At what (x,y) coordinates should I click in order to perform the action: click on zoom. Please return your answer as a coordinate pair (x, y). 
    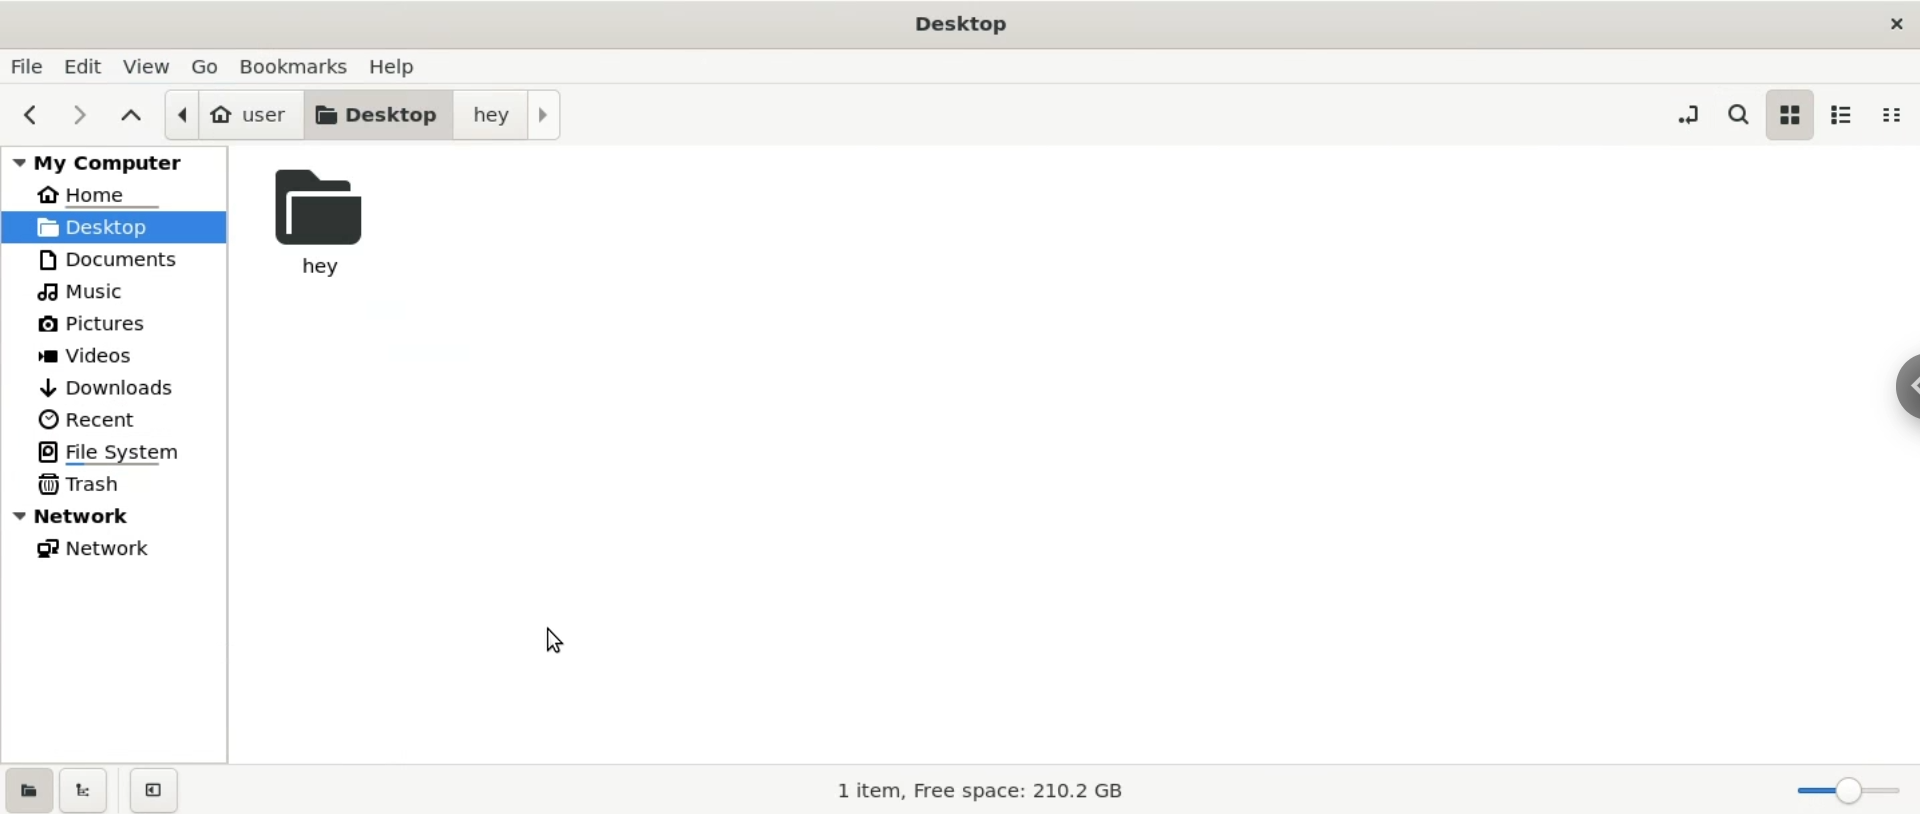
    Looking at the image, I should click on (1851, 791).